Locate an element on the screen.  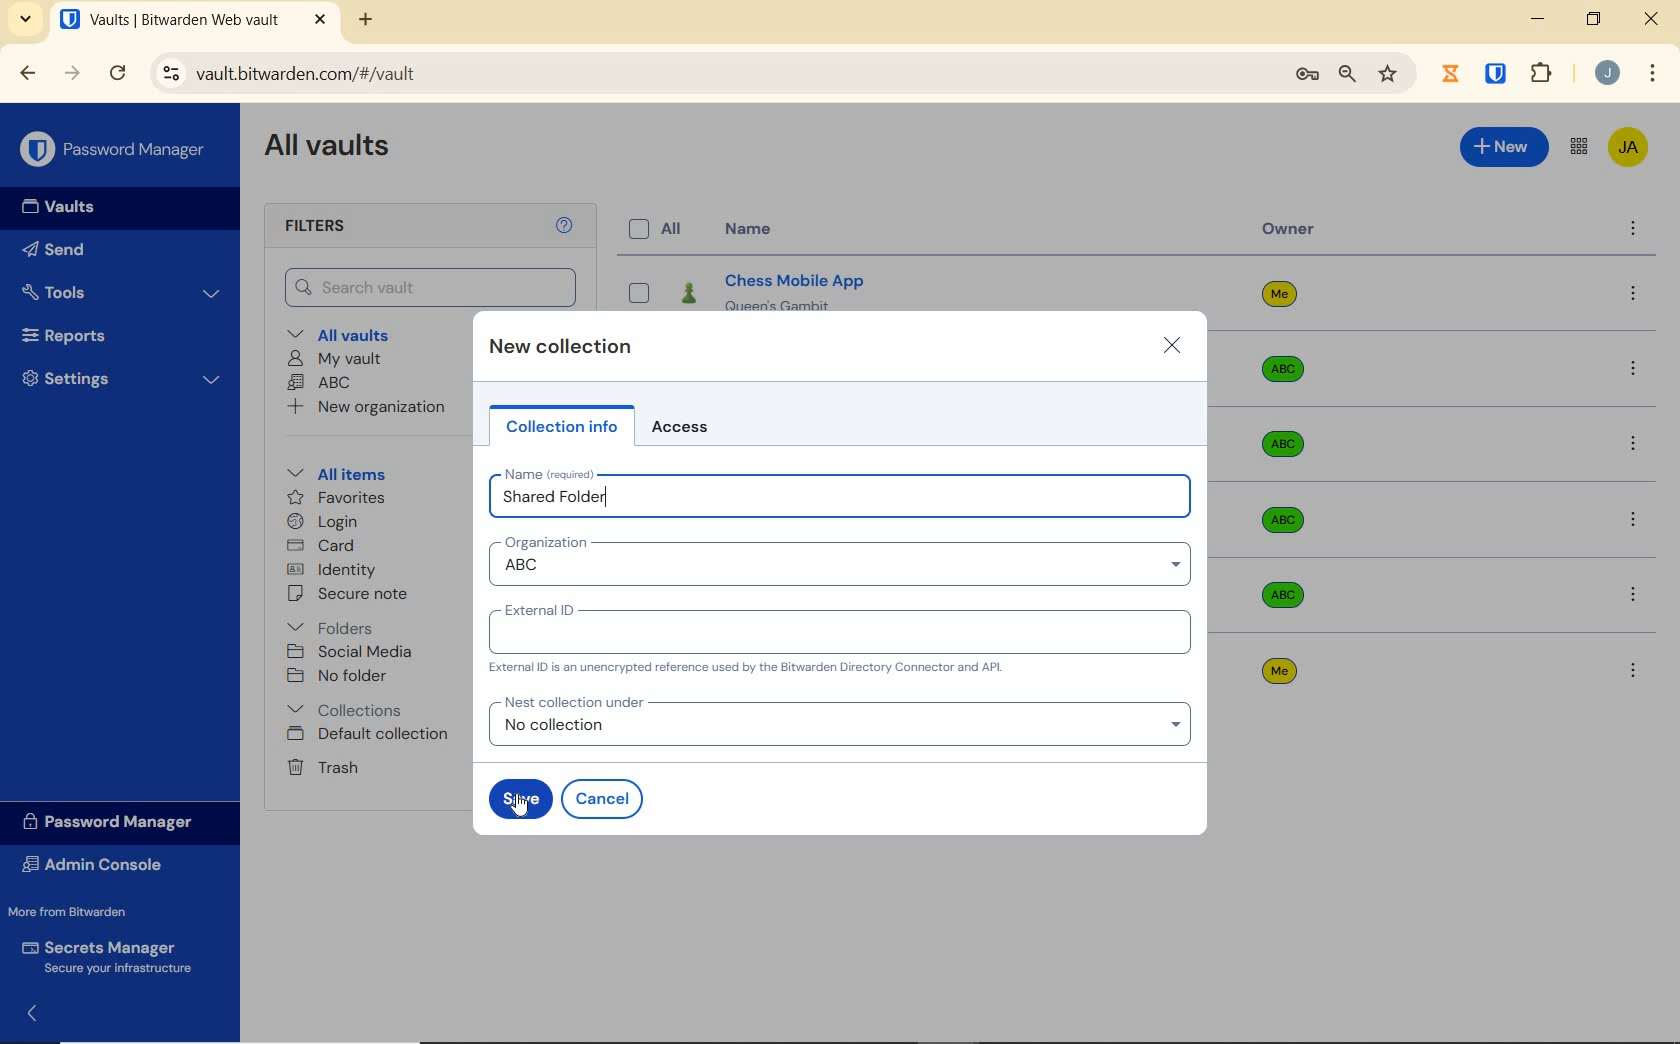
Collection Info is located at coordinates (562, 428).